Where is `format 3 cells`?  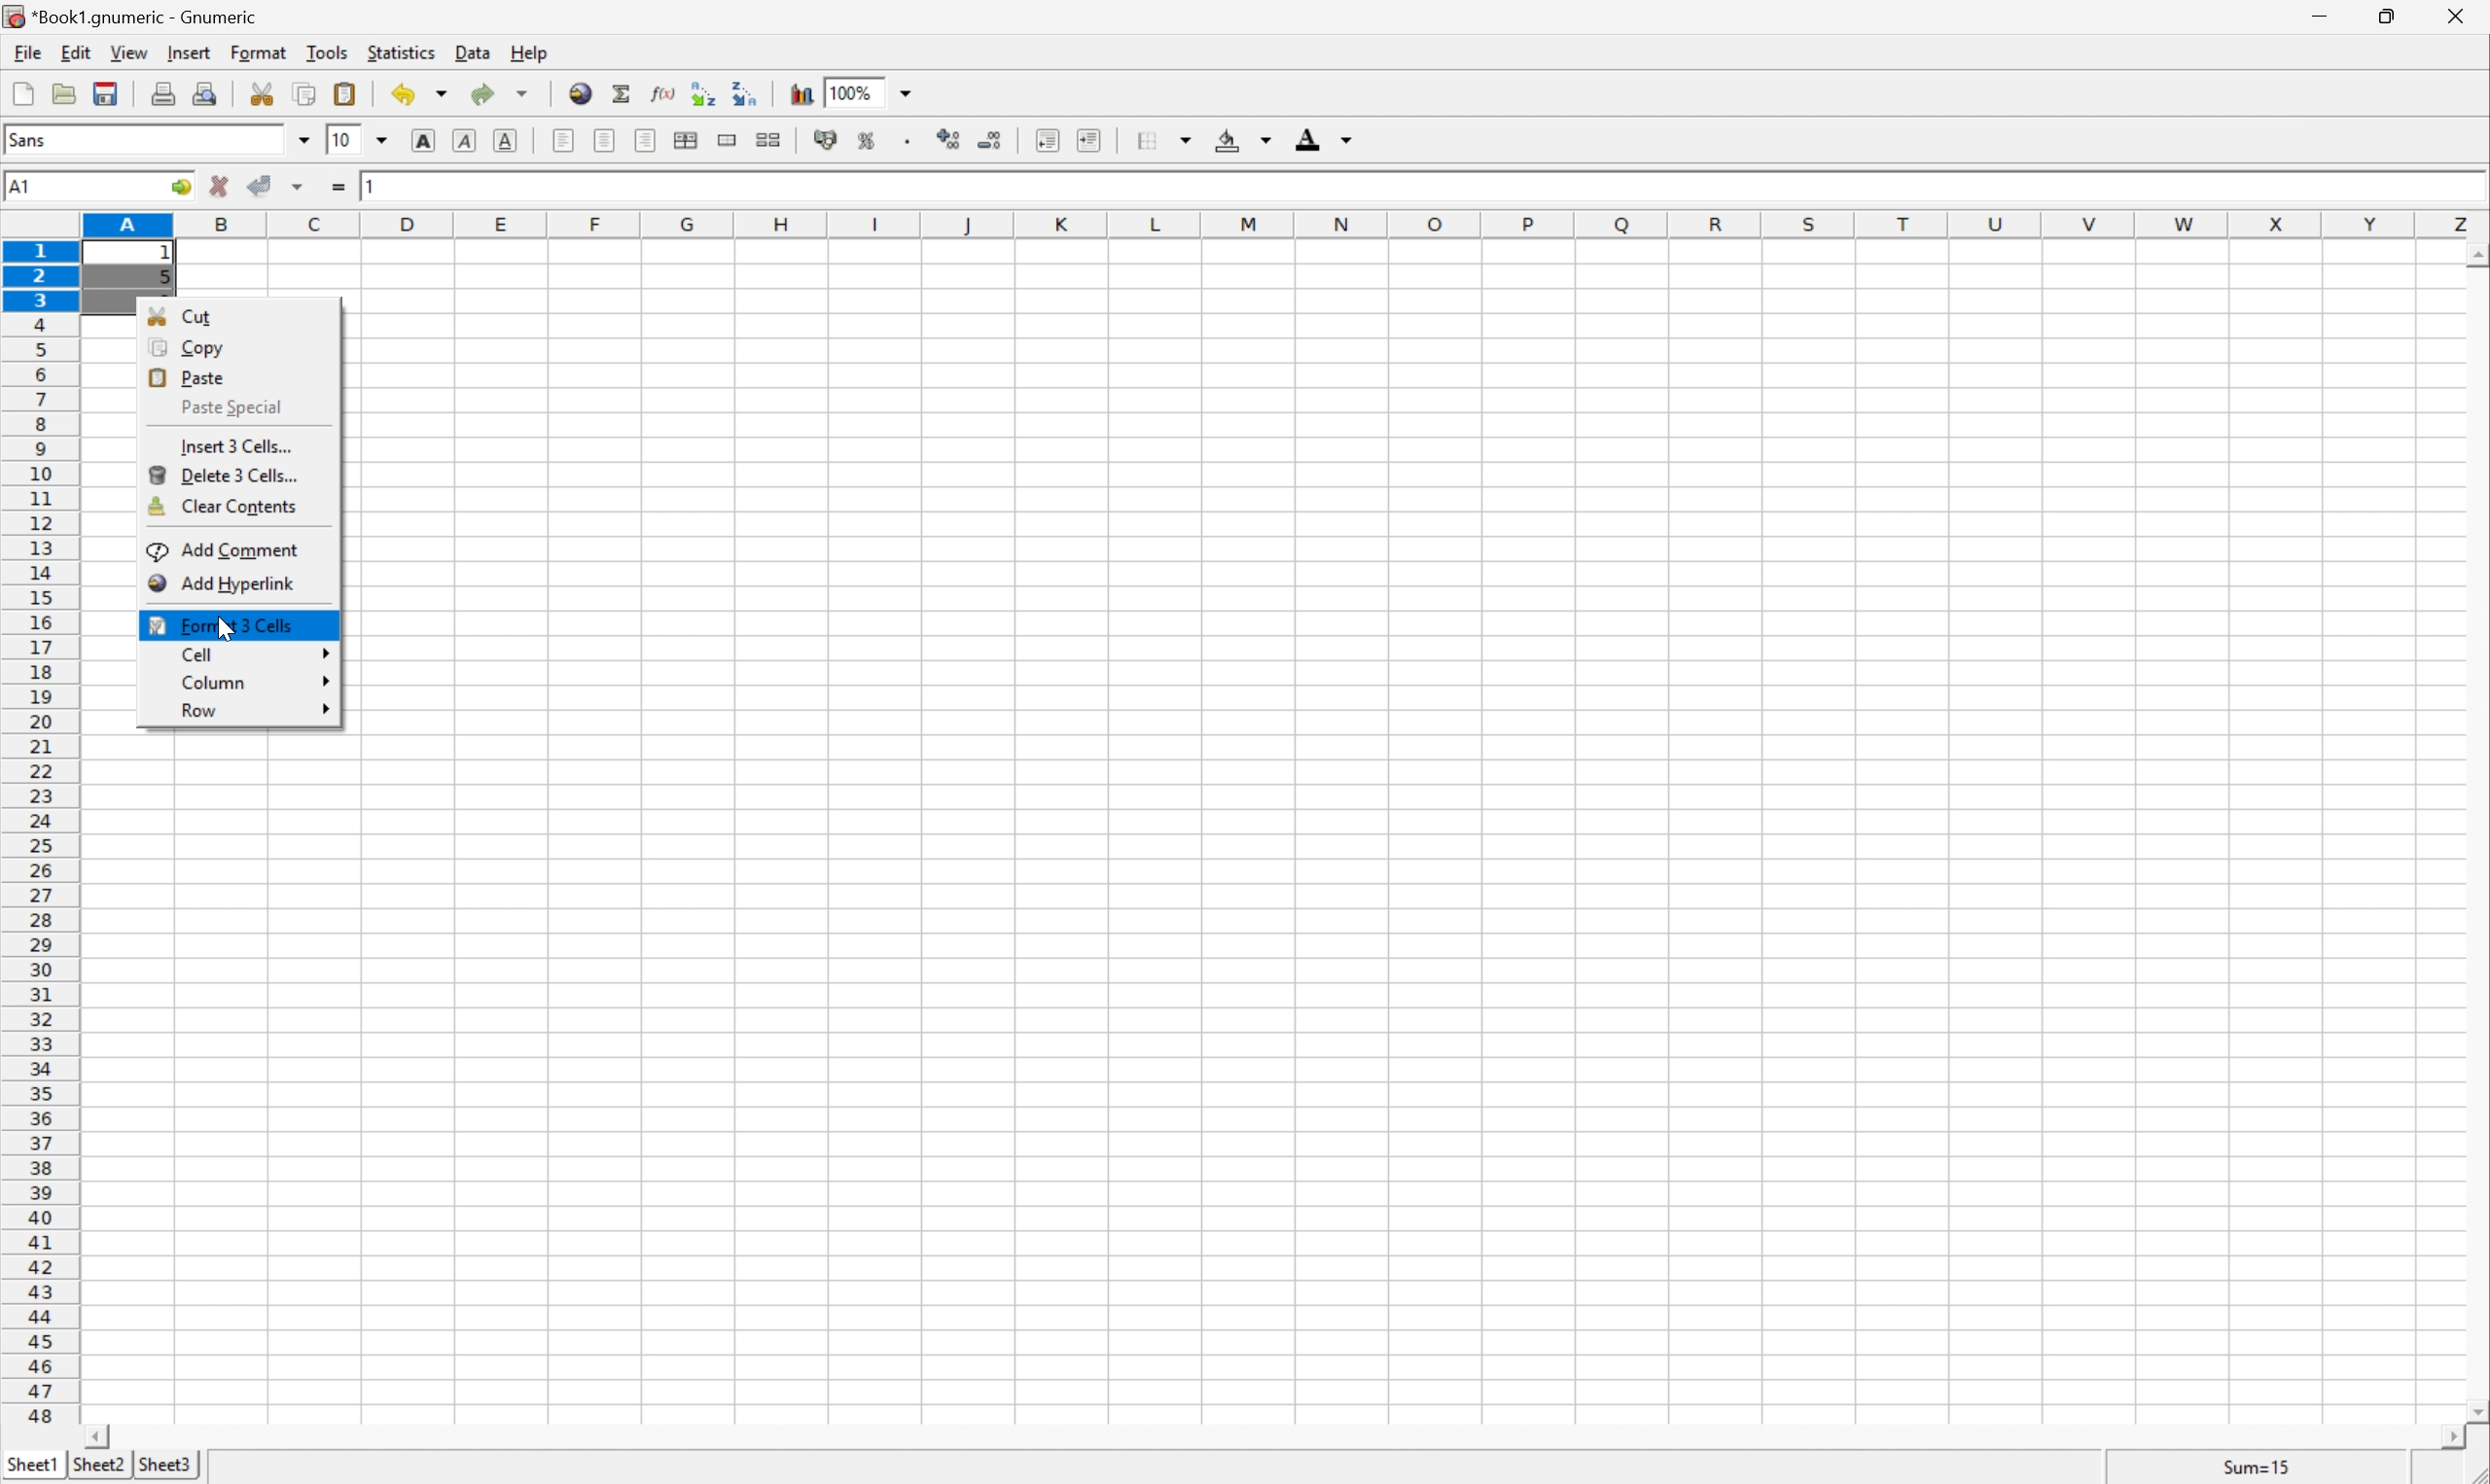 format 3 cells is located at coordinates (223, 623).